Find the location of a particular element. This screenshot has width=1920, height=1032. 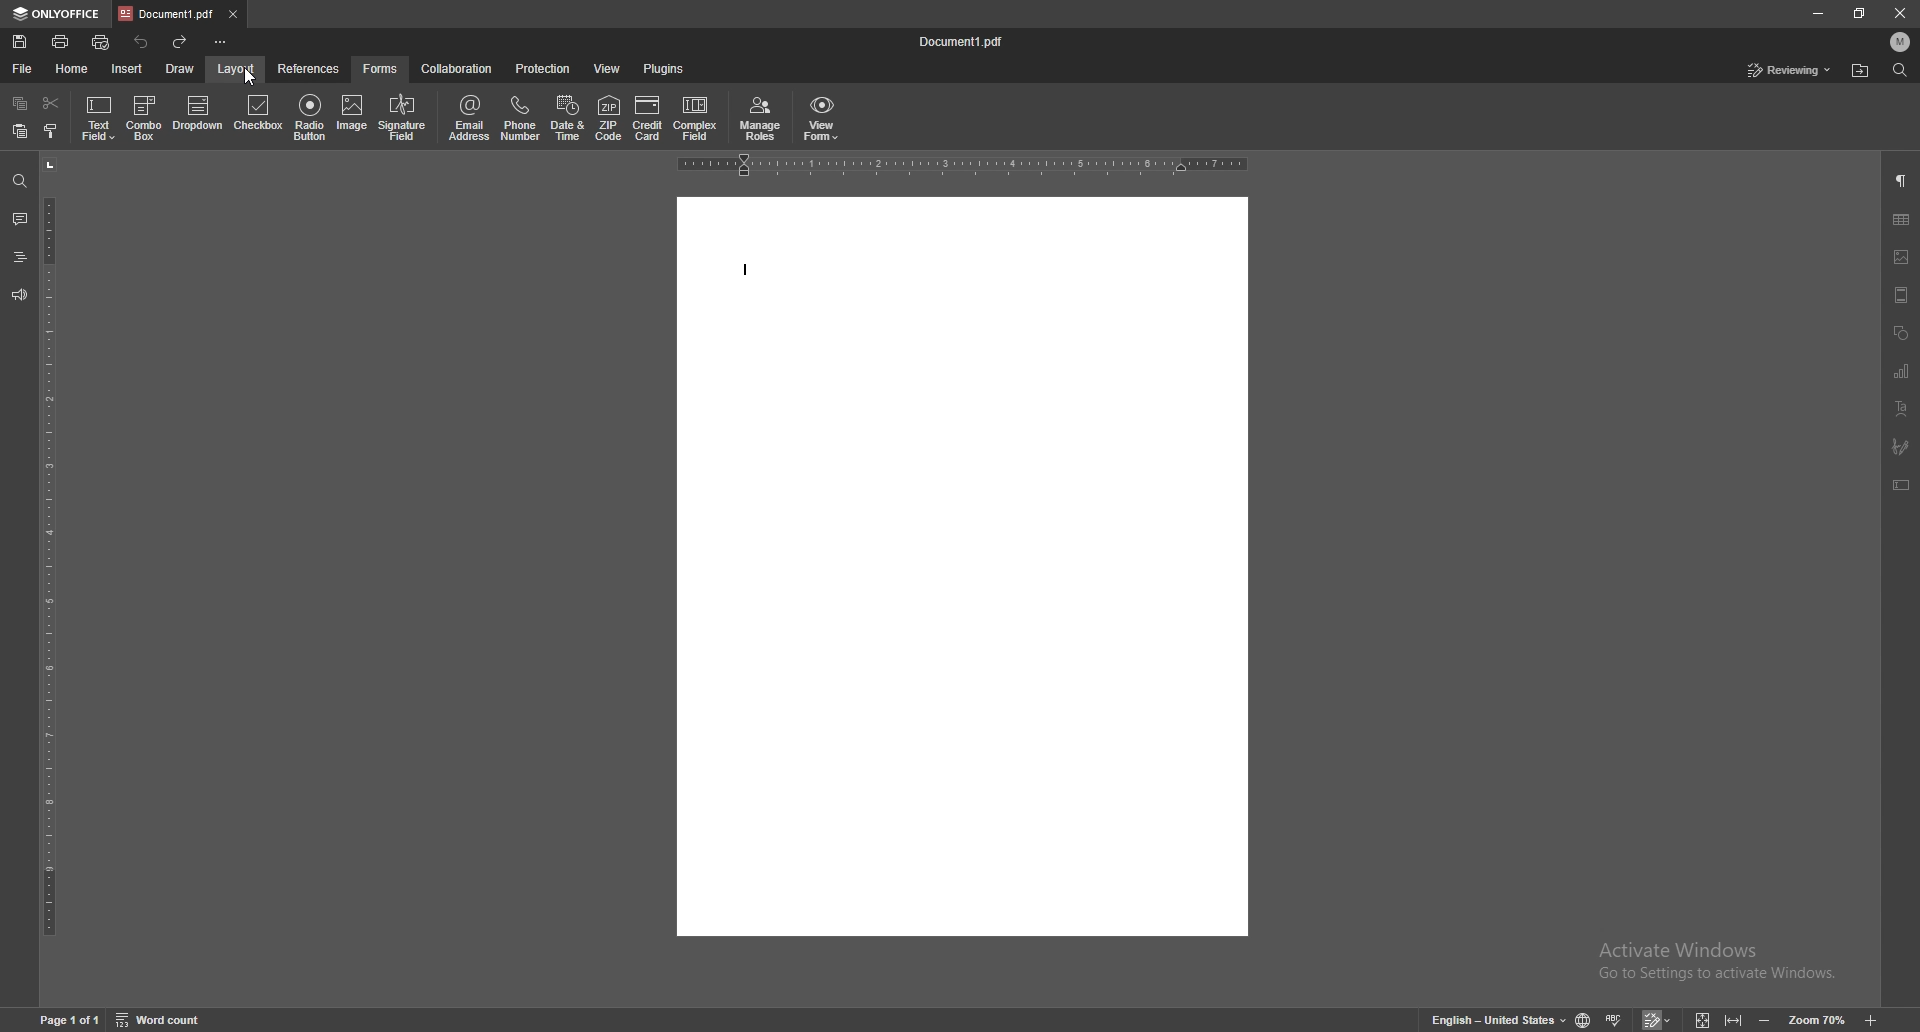

insert is located at coordinates (127, 69).